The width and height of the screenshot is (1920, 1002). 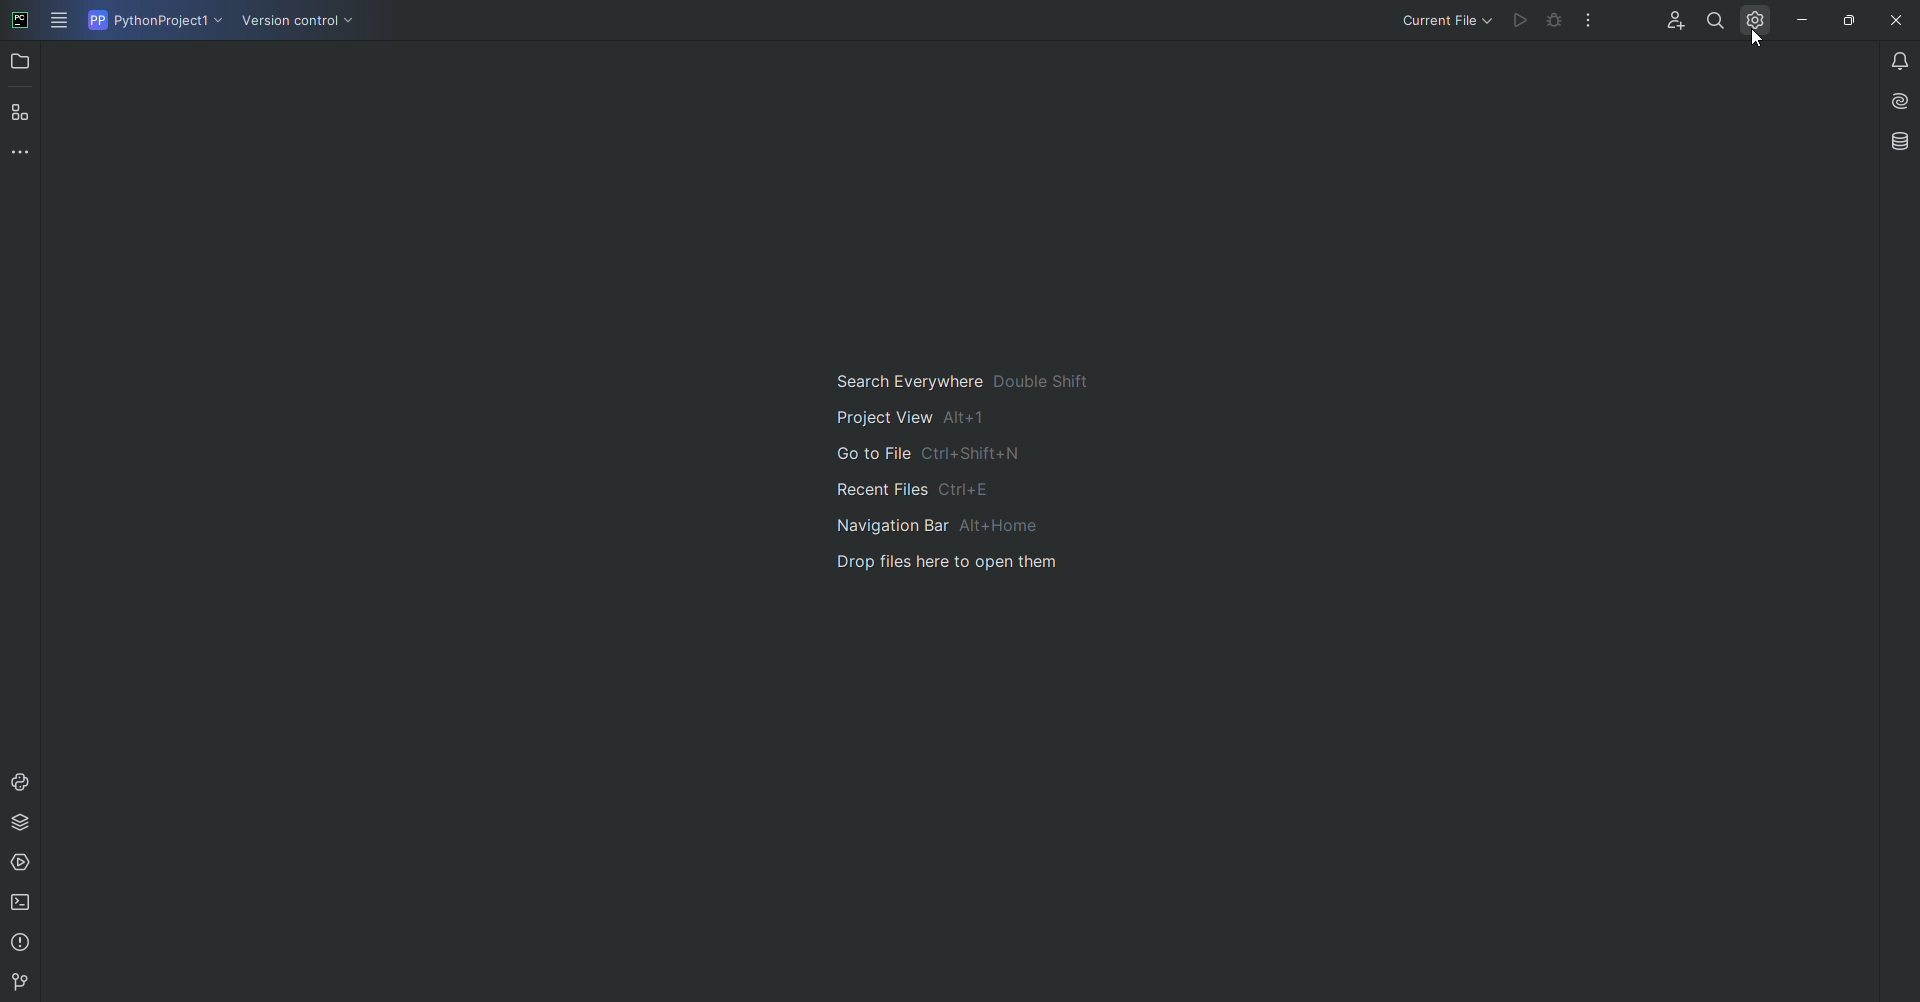 I want to click on debug, so click(x=1555, y=23).